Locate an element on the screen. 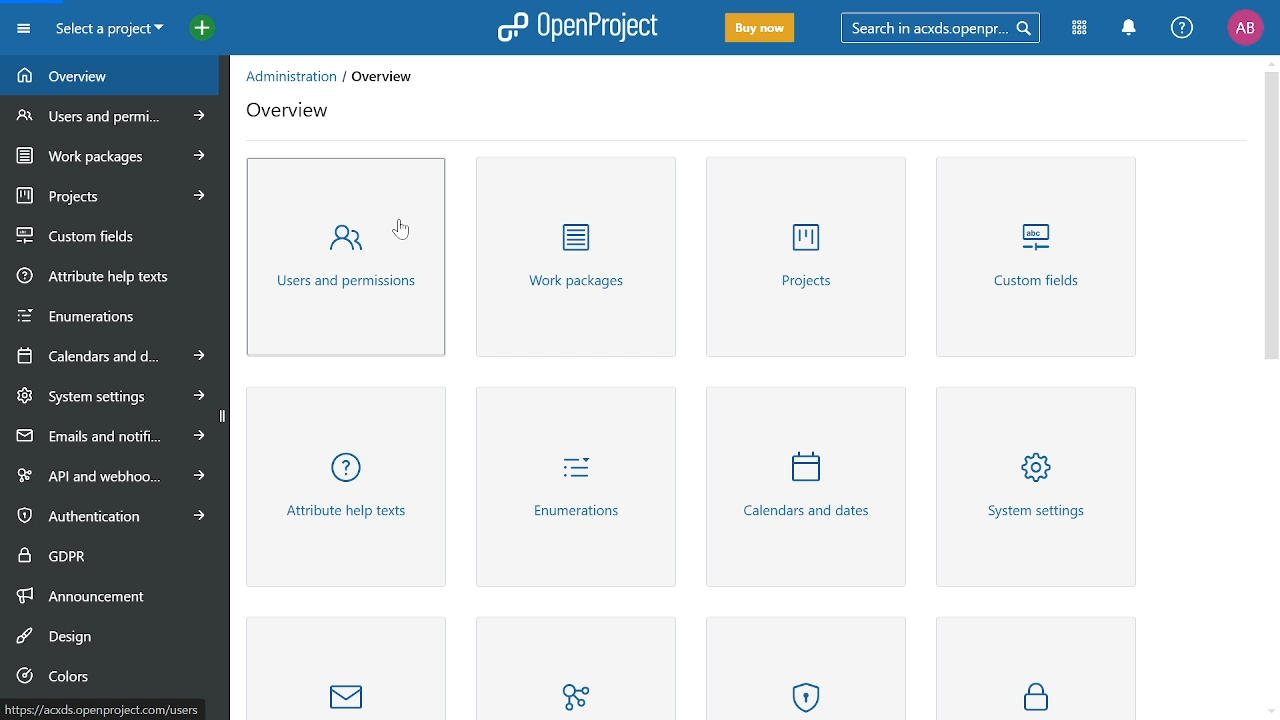 The width and height of the screenshot is (1280, 720). Colors is located at coordinates (59, 677).